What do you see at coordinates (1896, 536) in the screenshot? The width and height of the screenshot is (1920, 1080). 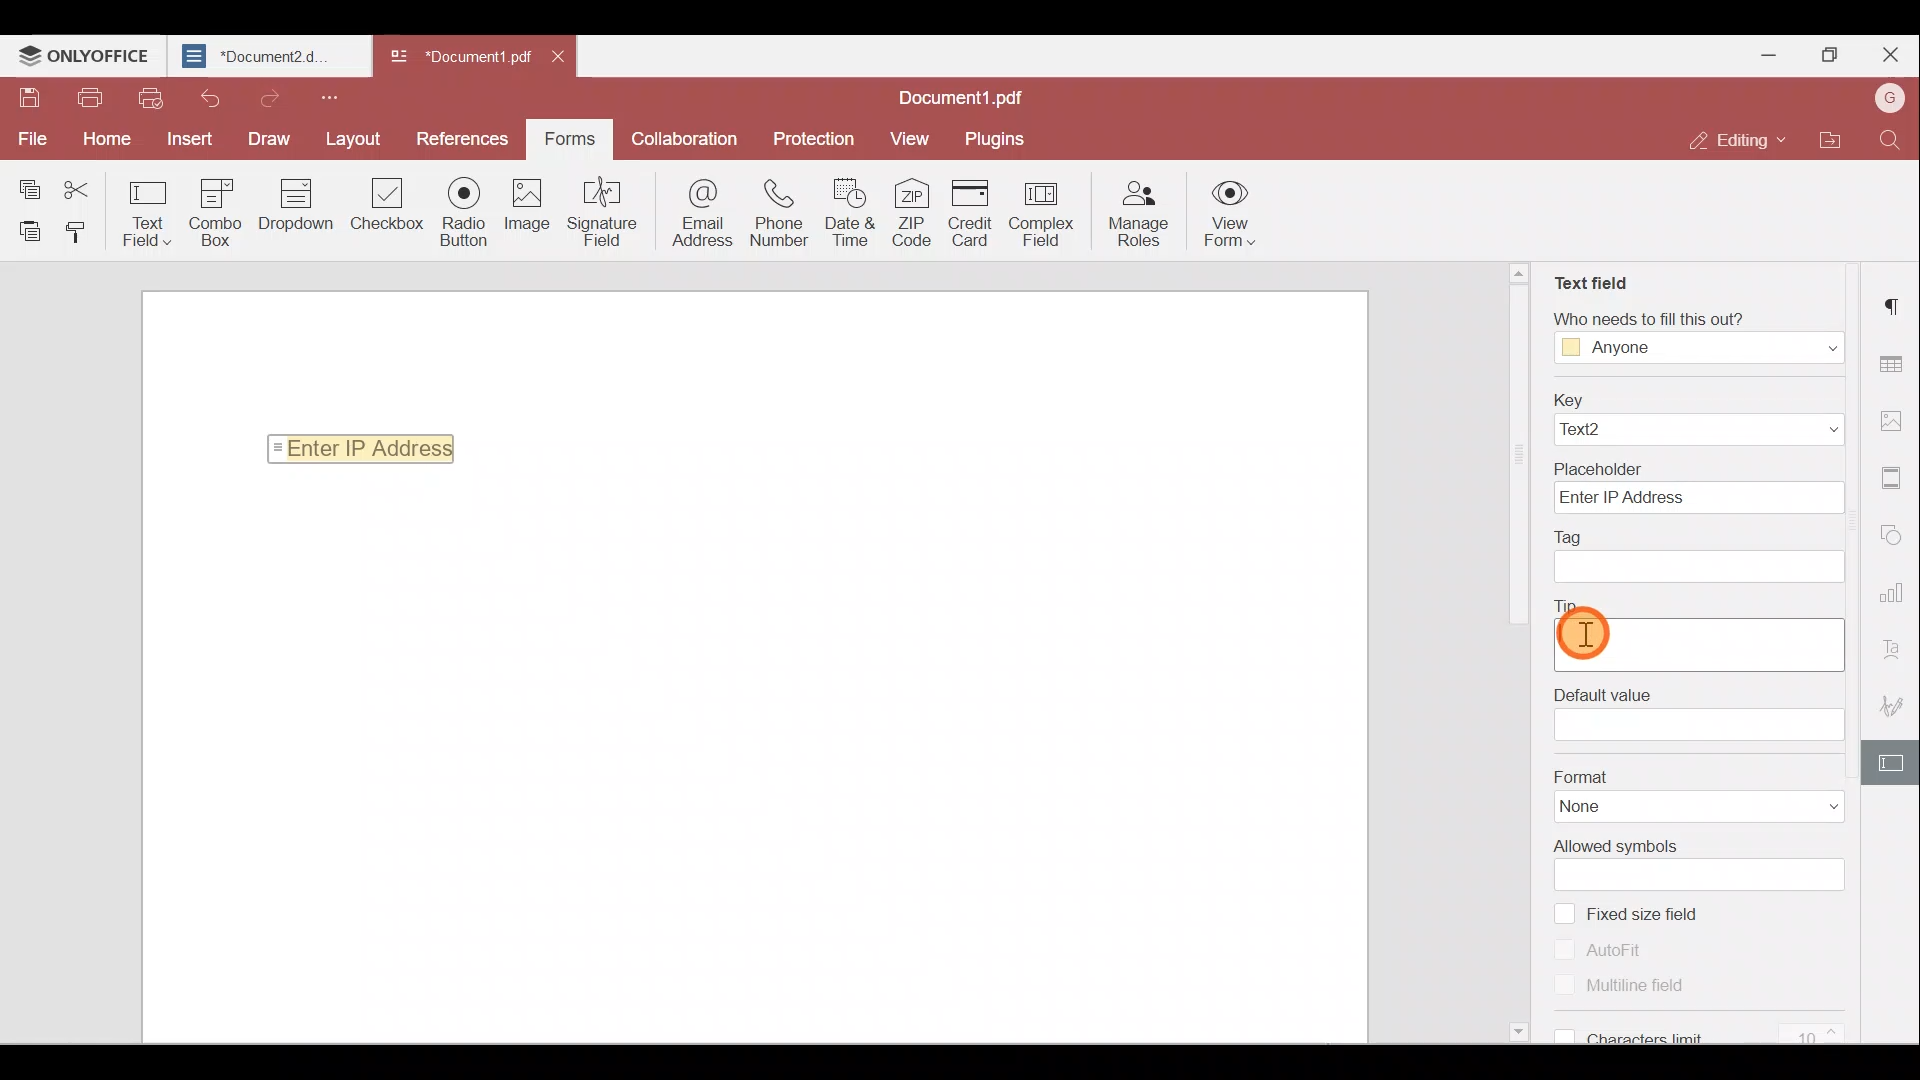 I see `Shapes settings` at bounding box center [1896, 536].